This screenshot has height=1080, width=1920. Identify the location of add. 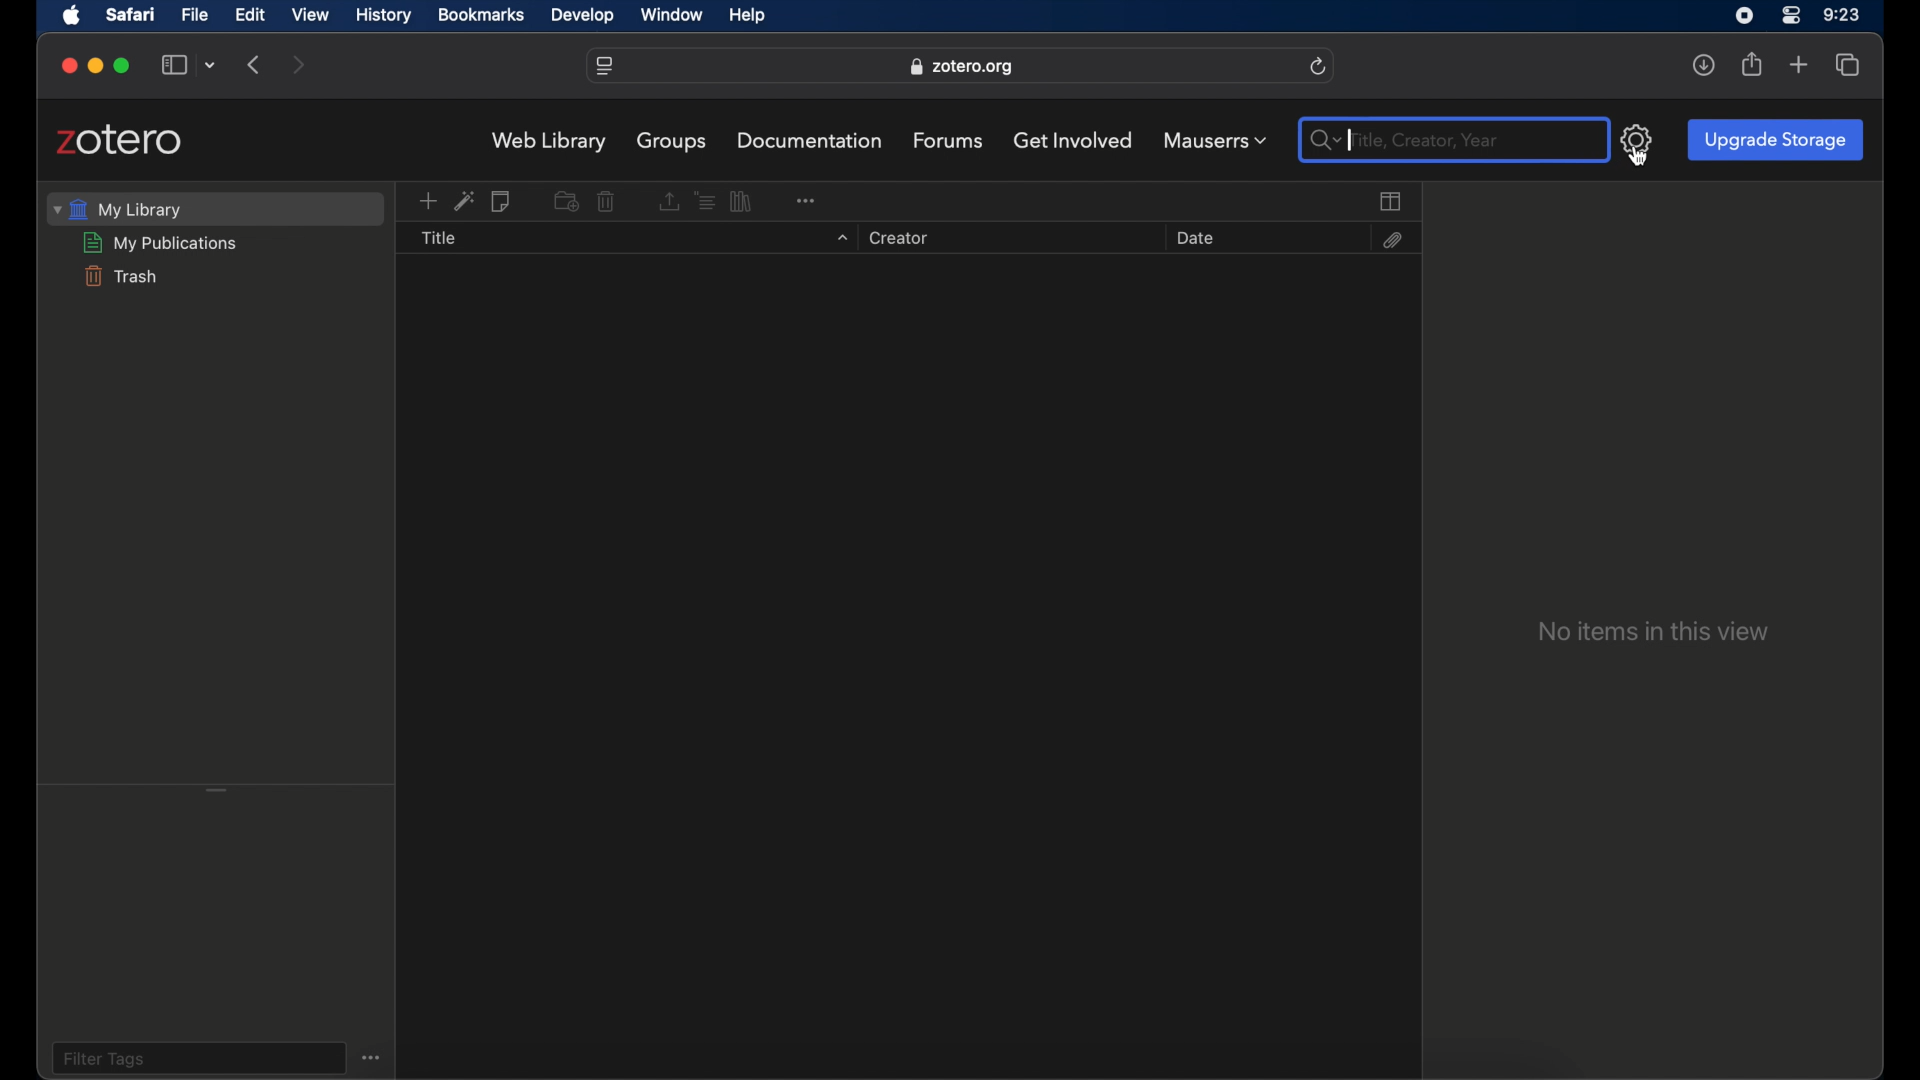
(1799, 66).